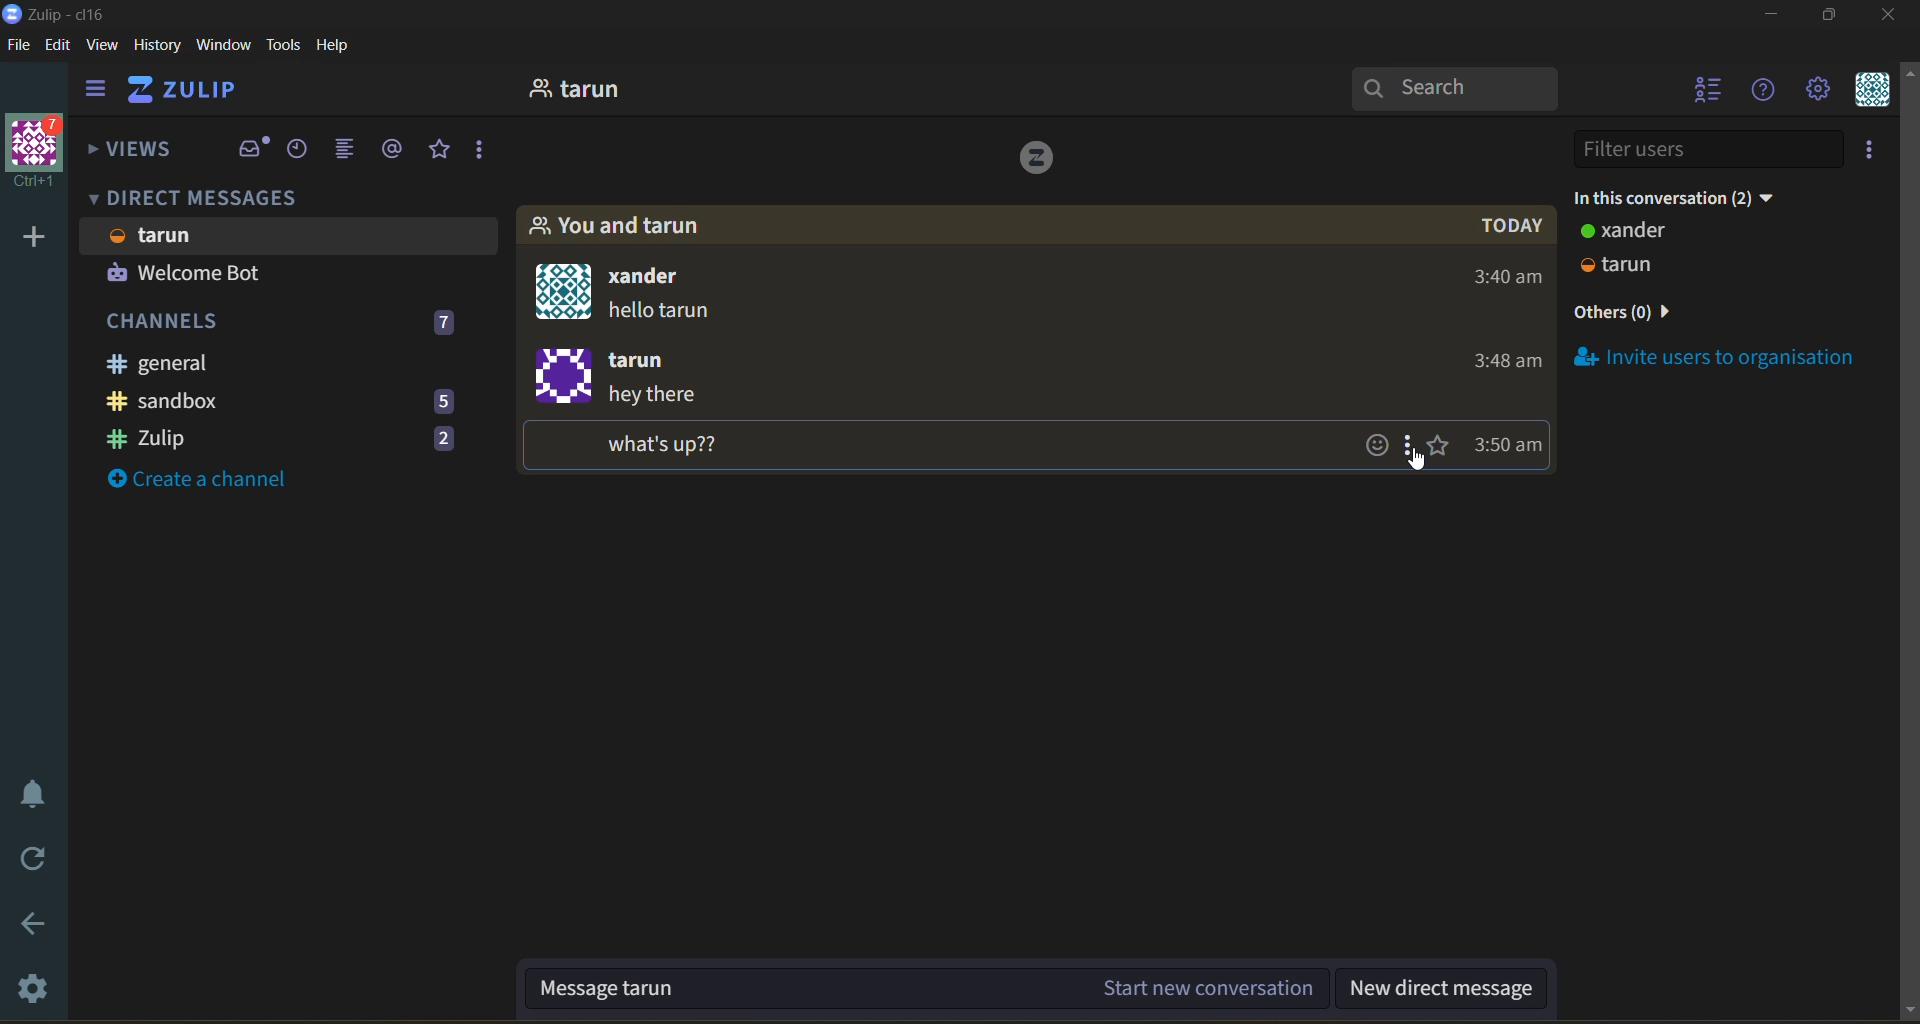  Describe the element at coordinates (1630, 314) in the screenshot. I see `others` at that location.